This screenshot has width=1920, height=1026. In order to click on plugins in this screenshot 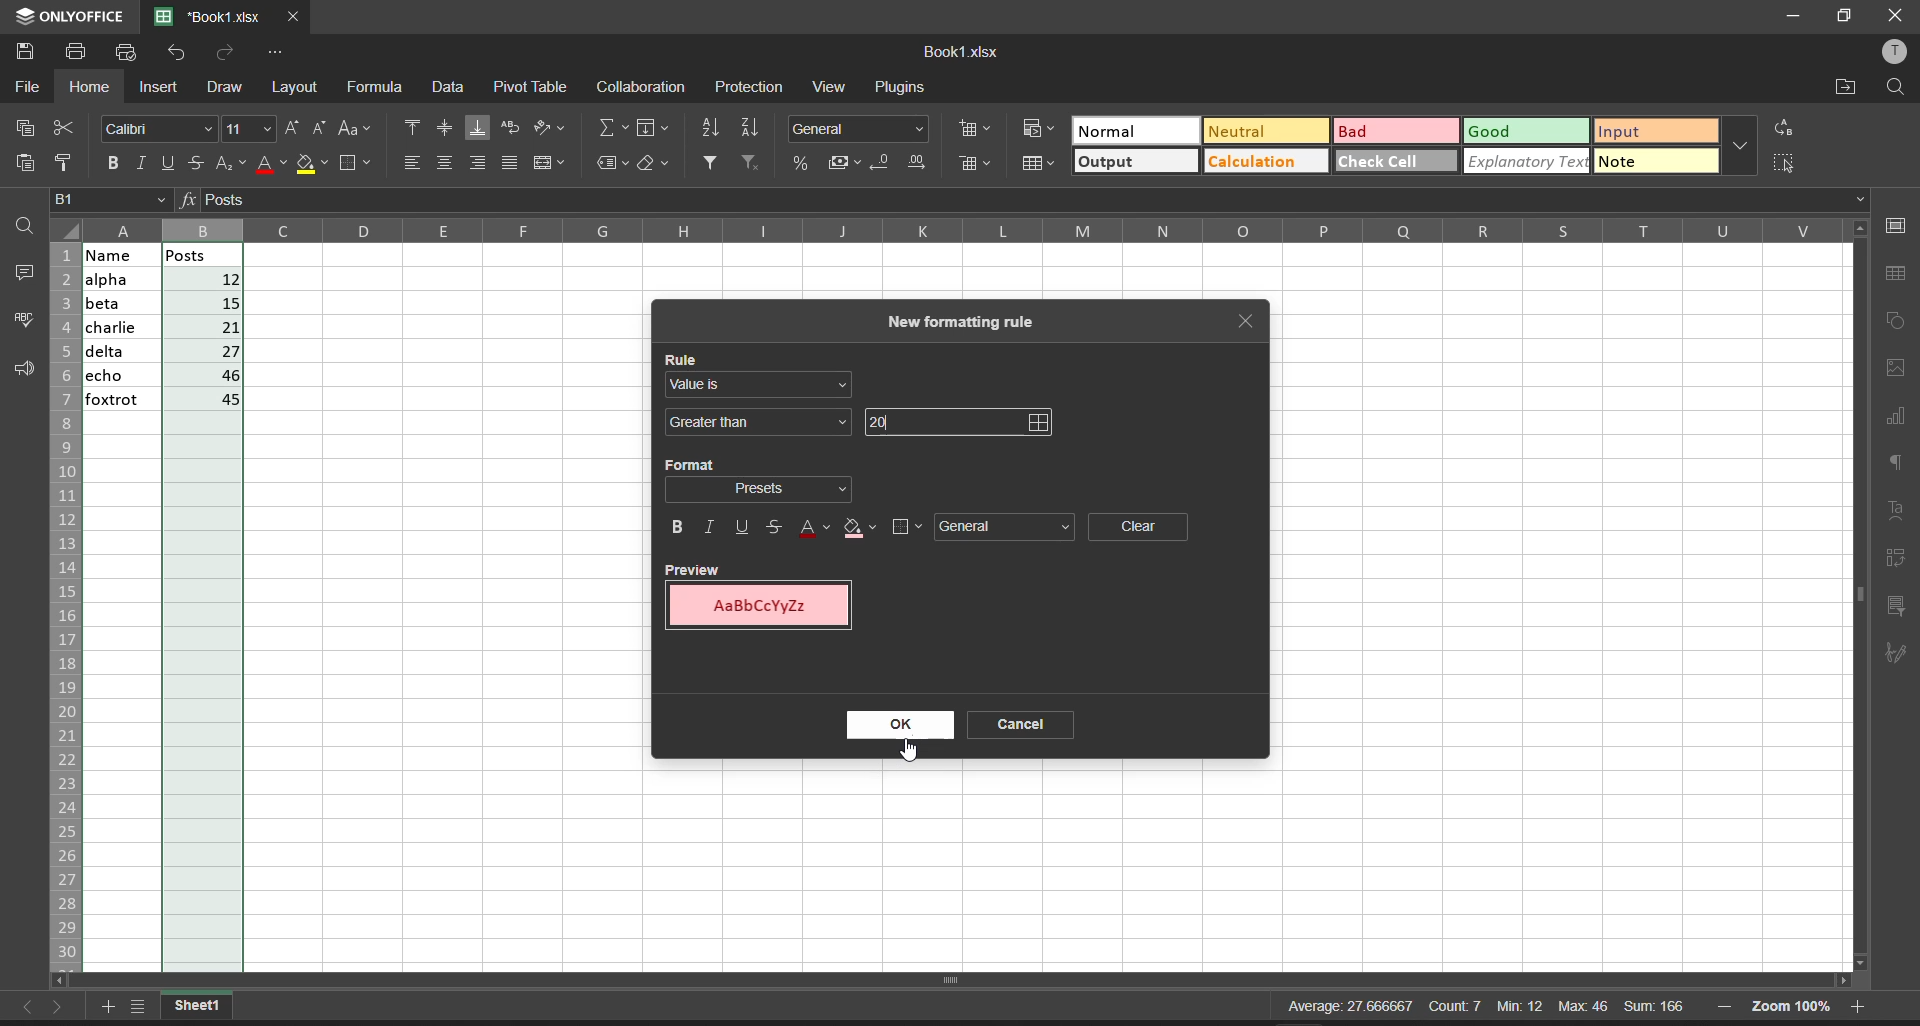, I will do `click(902, 88)`.